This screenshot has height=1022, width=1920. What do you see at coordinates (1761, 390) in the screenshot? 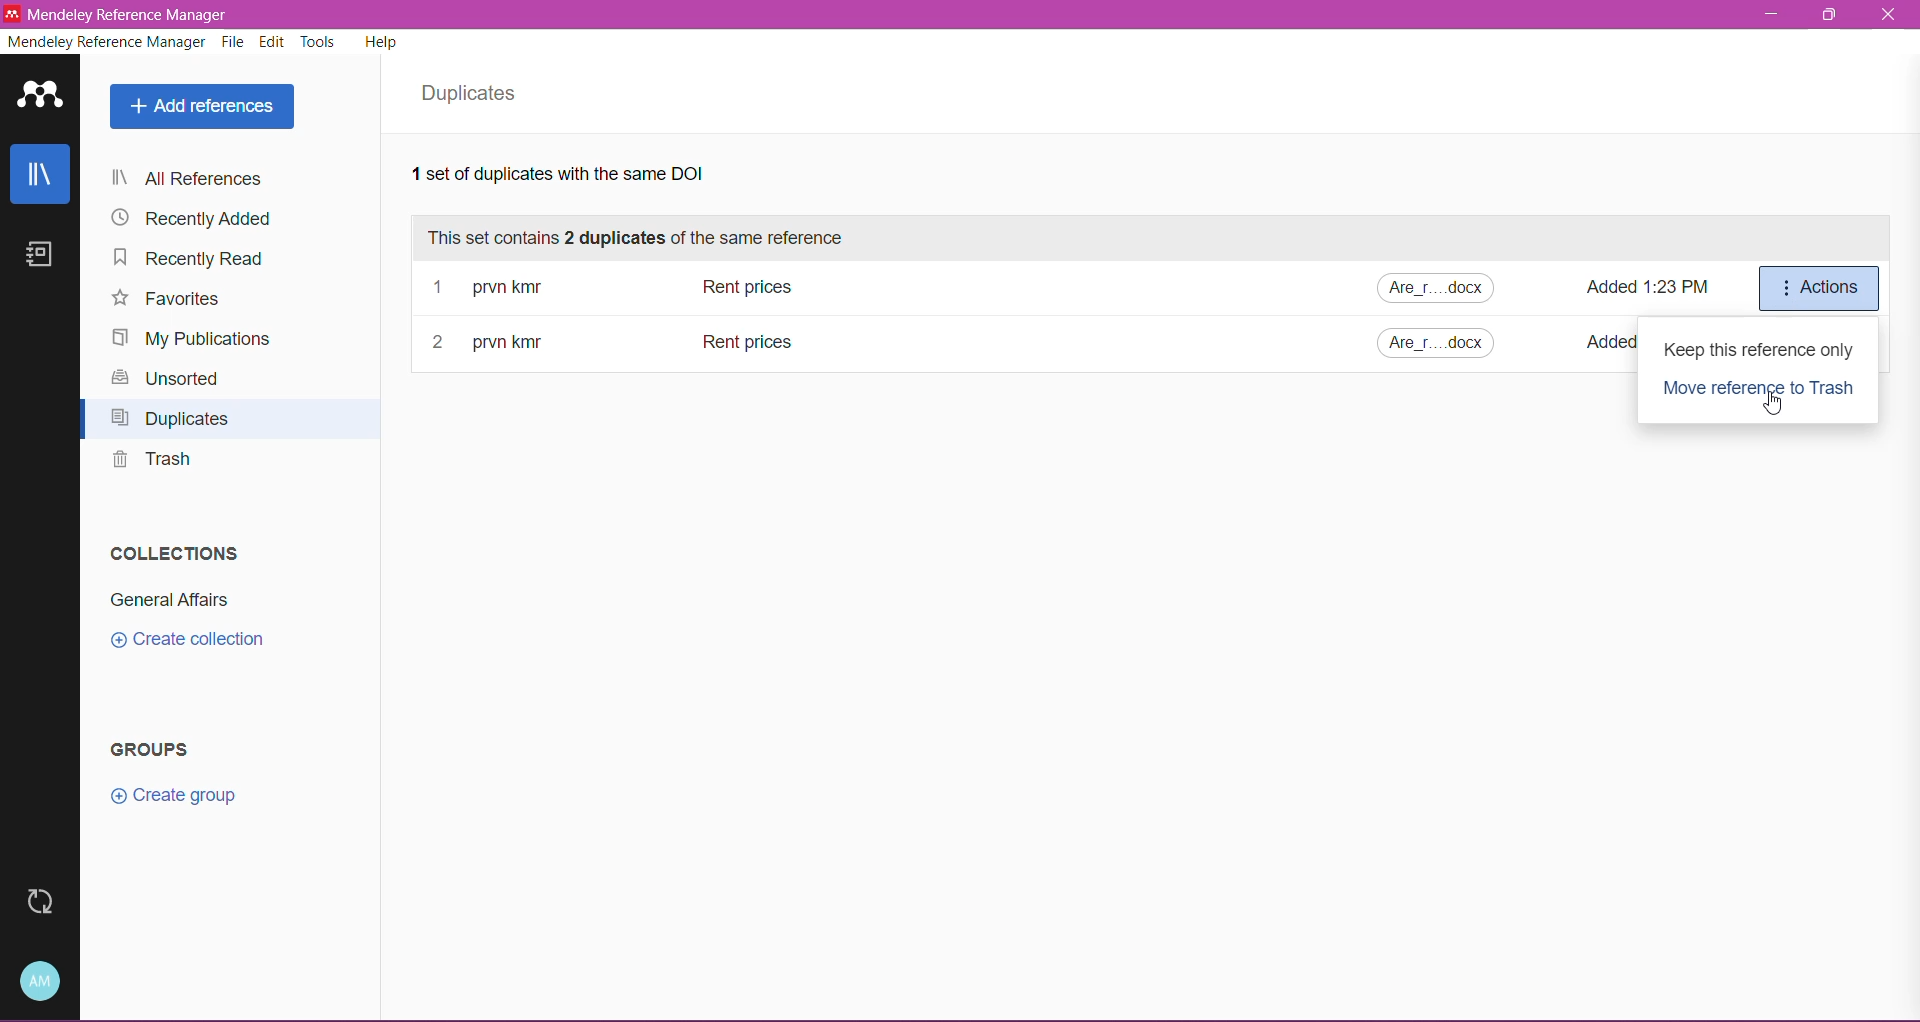
I see `Move reference to Trash` at bounding box center [1761, 390].